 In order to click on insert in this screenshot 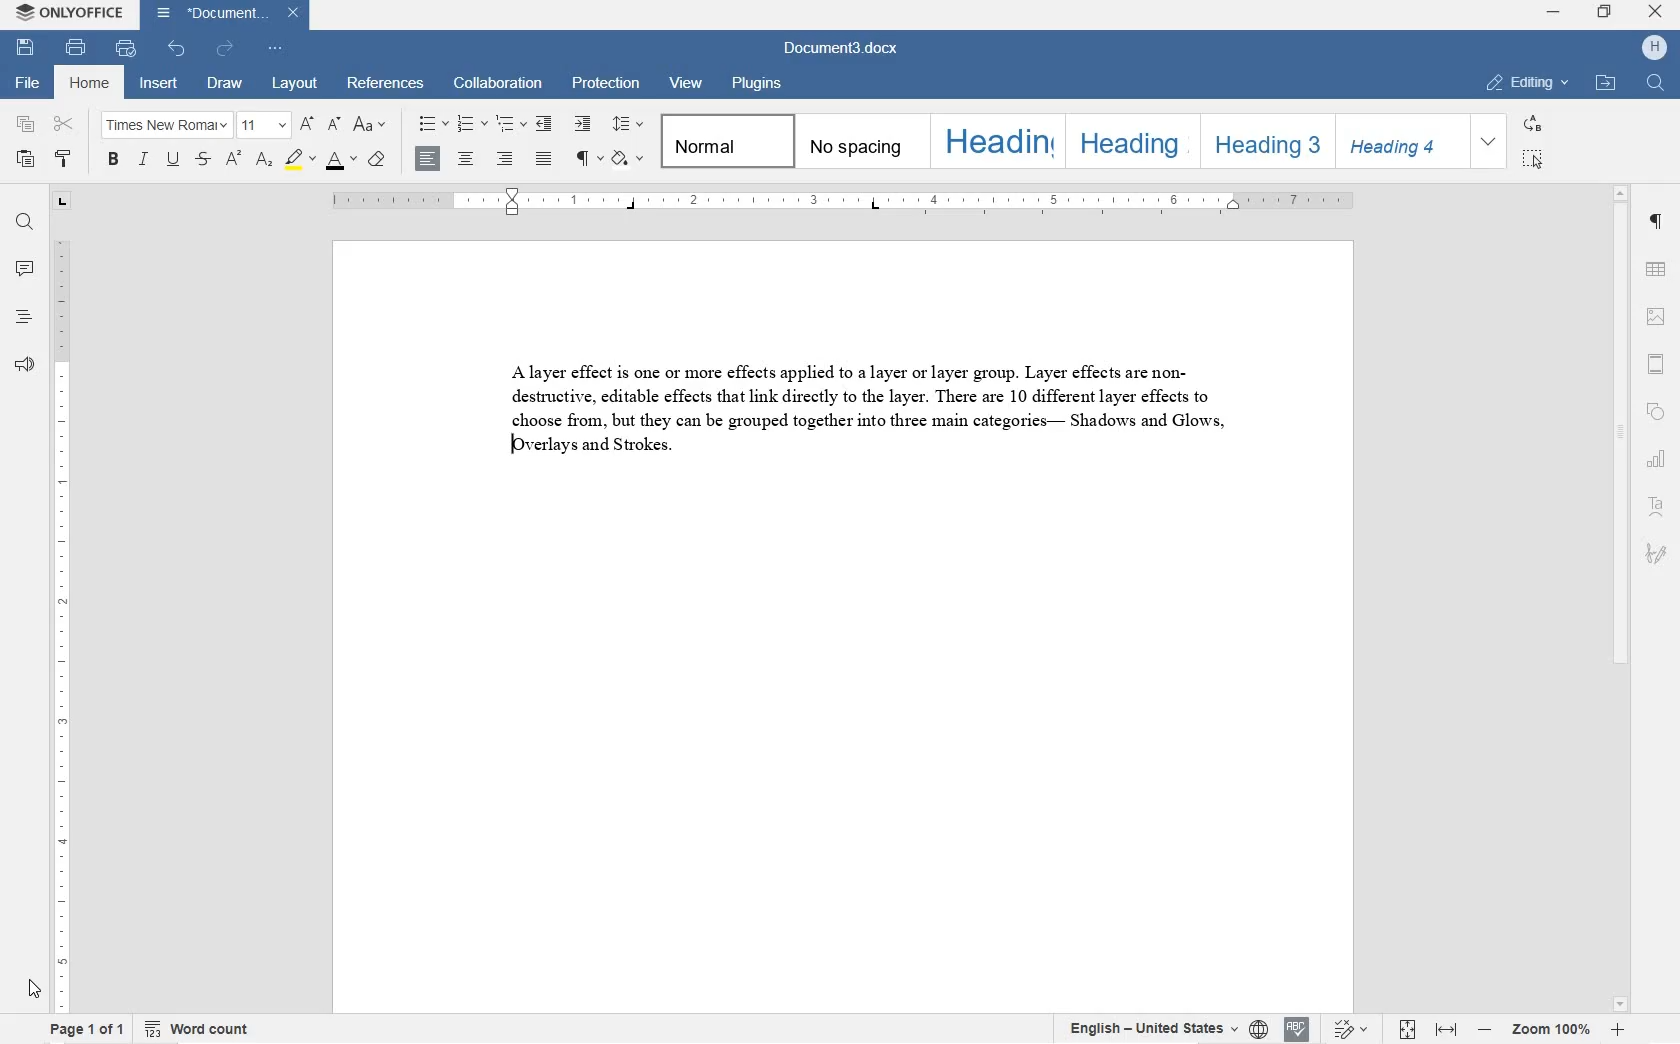, I will do `click(160, 82)`.